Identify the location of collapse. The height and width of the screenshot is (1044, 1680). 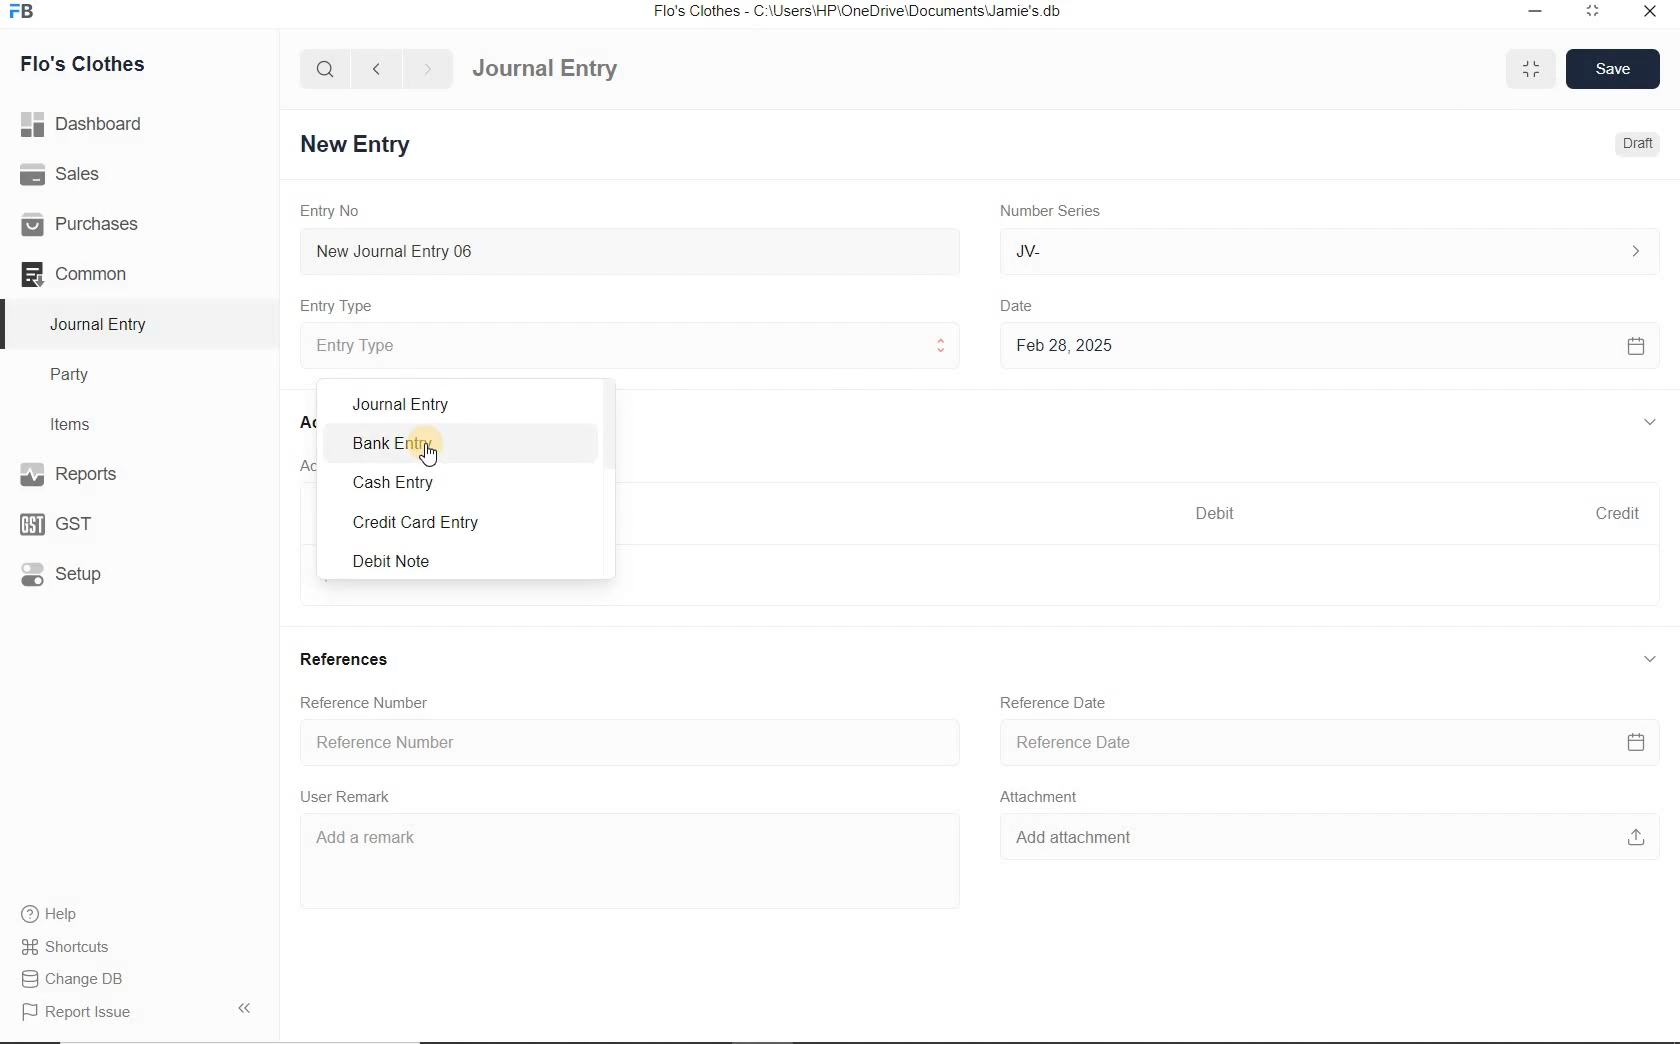
(1650, 423).